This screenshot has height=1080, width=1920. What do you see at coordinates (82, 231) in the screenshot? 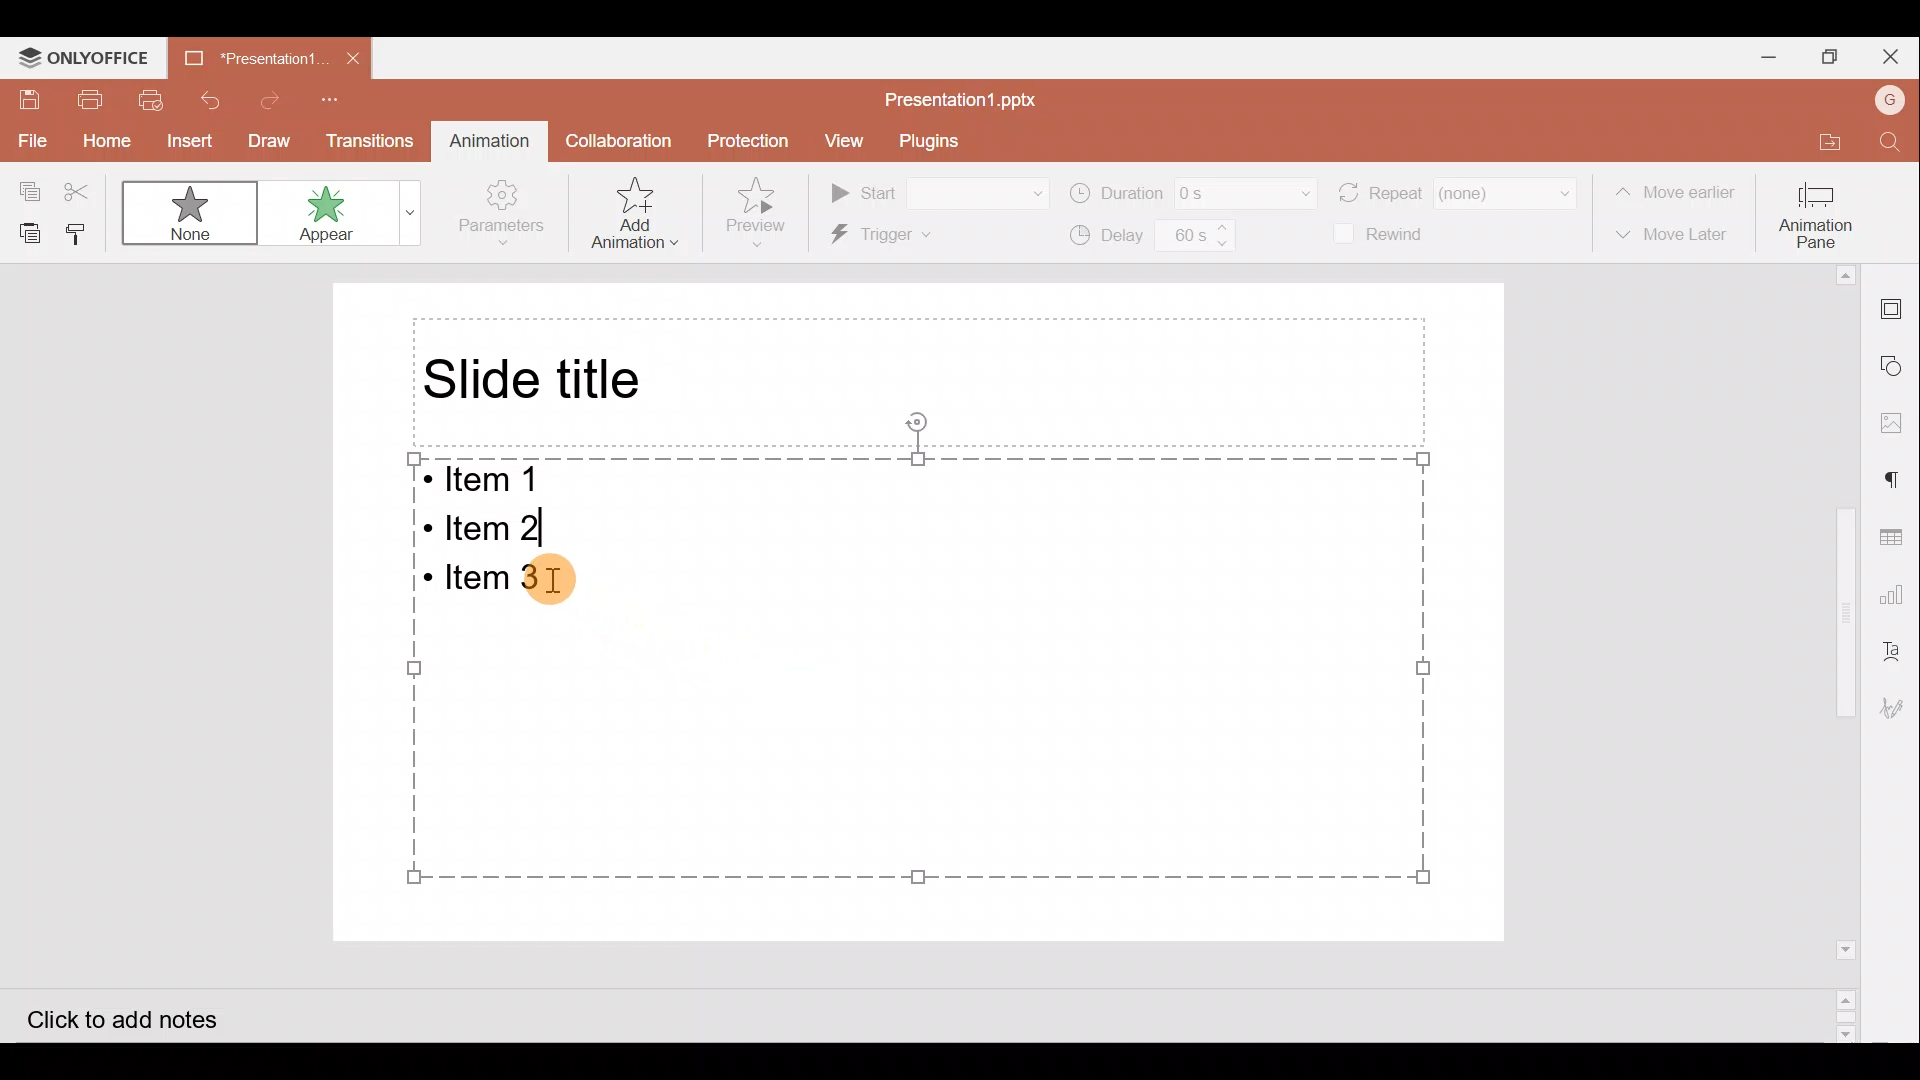
I see `Copy style` at bounding box center [82, 231].